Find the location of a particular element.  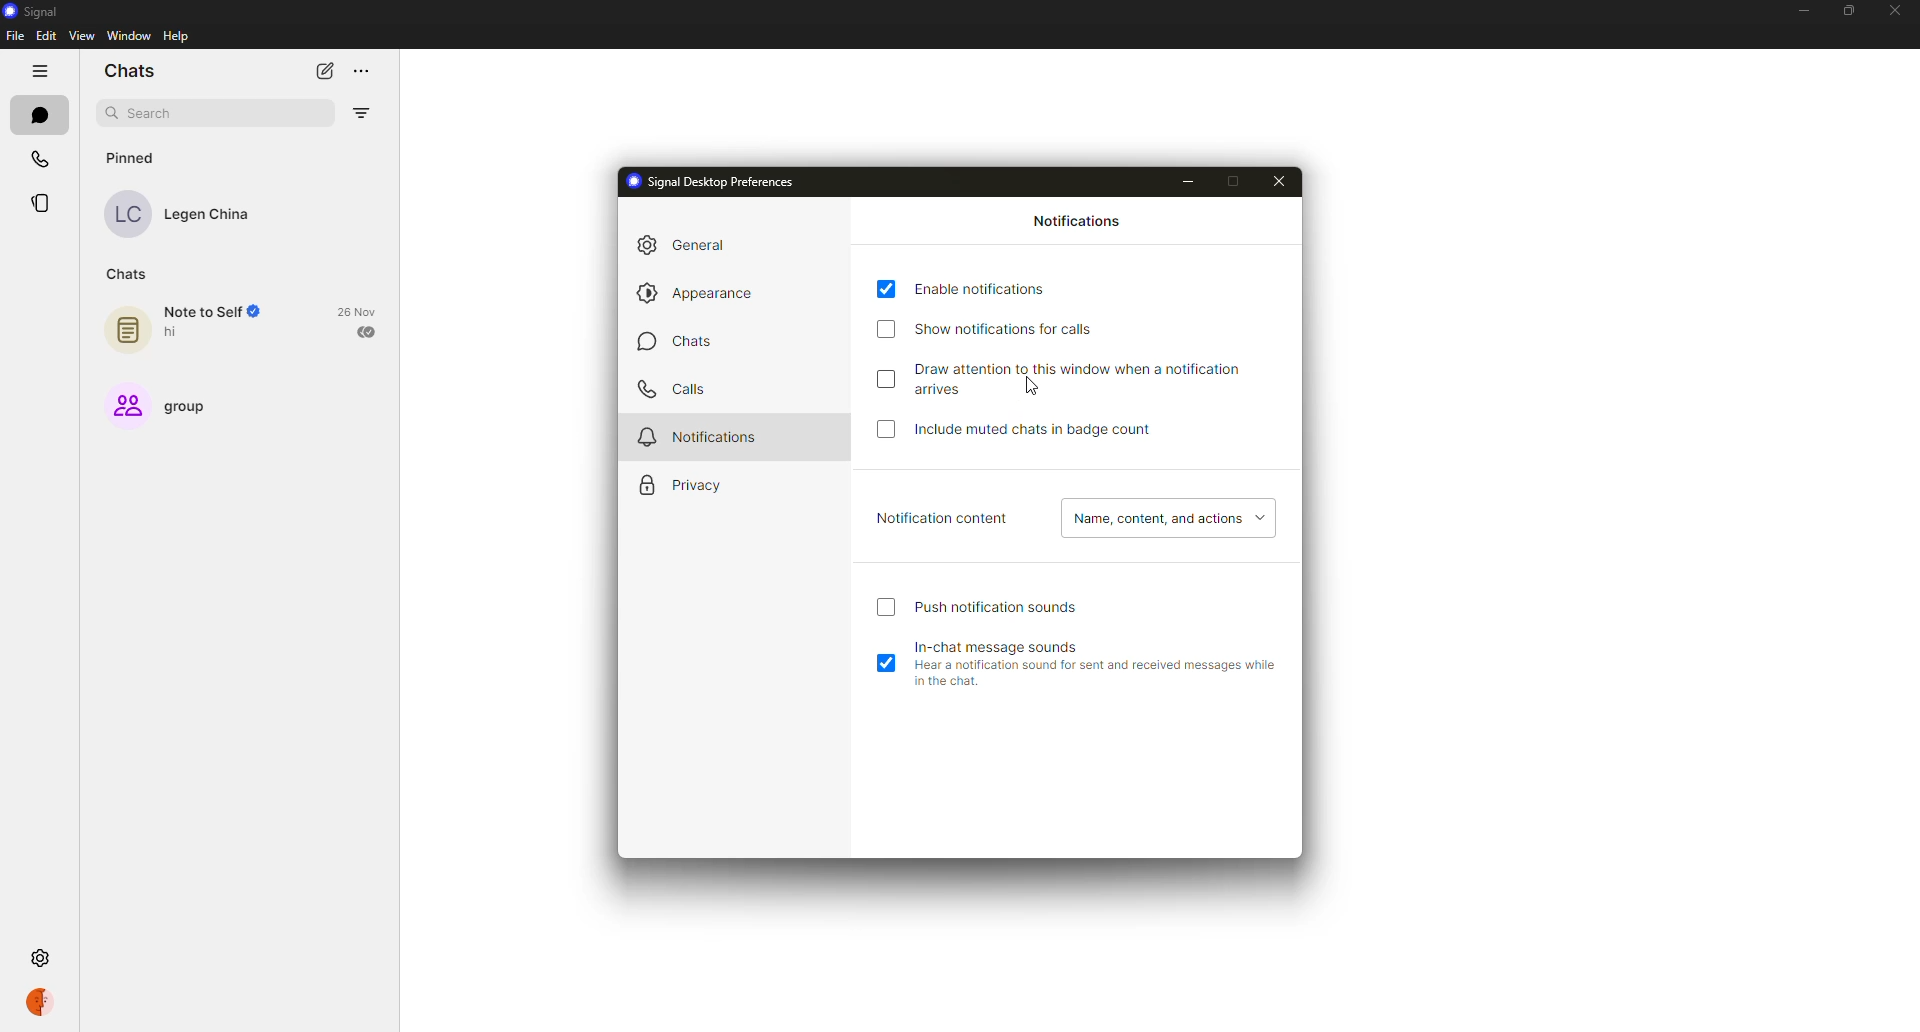

click to enable is located at coordinates (892, 604).